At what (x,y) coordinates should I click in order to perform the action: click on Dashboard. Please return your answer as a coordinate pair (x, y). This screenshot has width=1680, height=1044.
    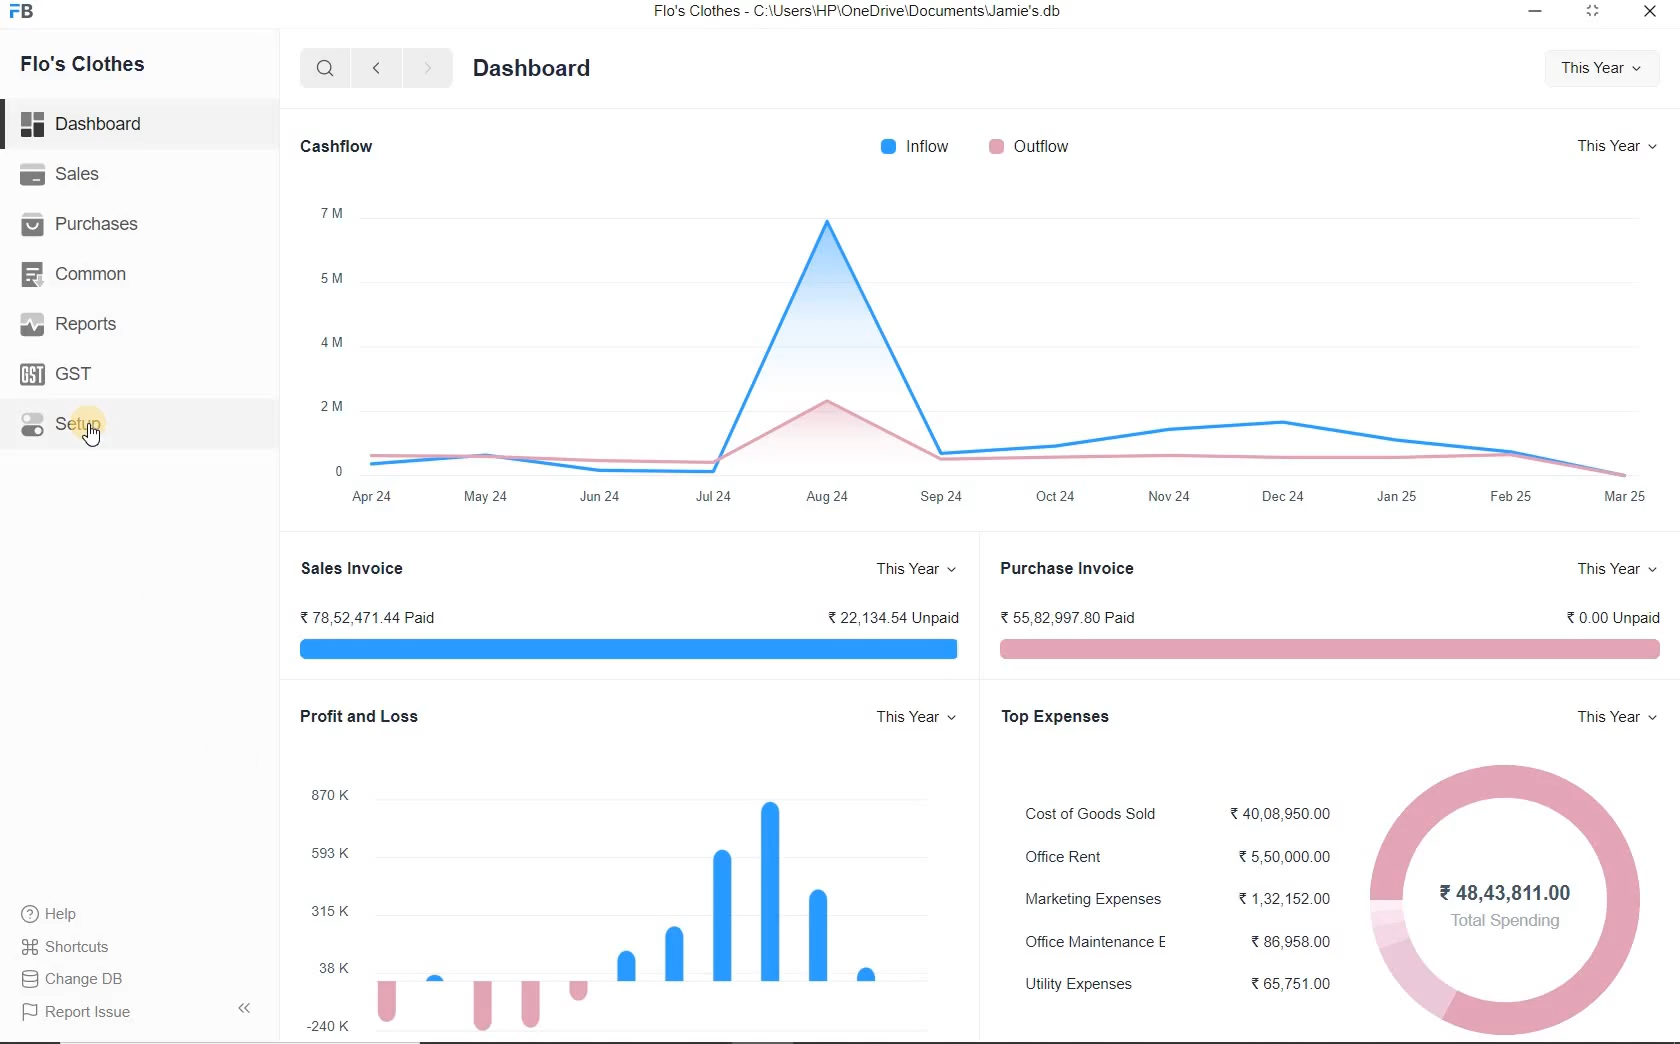
    Looking at the image, I should click on (89, 122).